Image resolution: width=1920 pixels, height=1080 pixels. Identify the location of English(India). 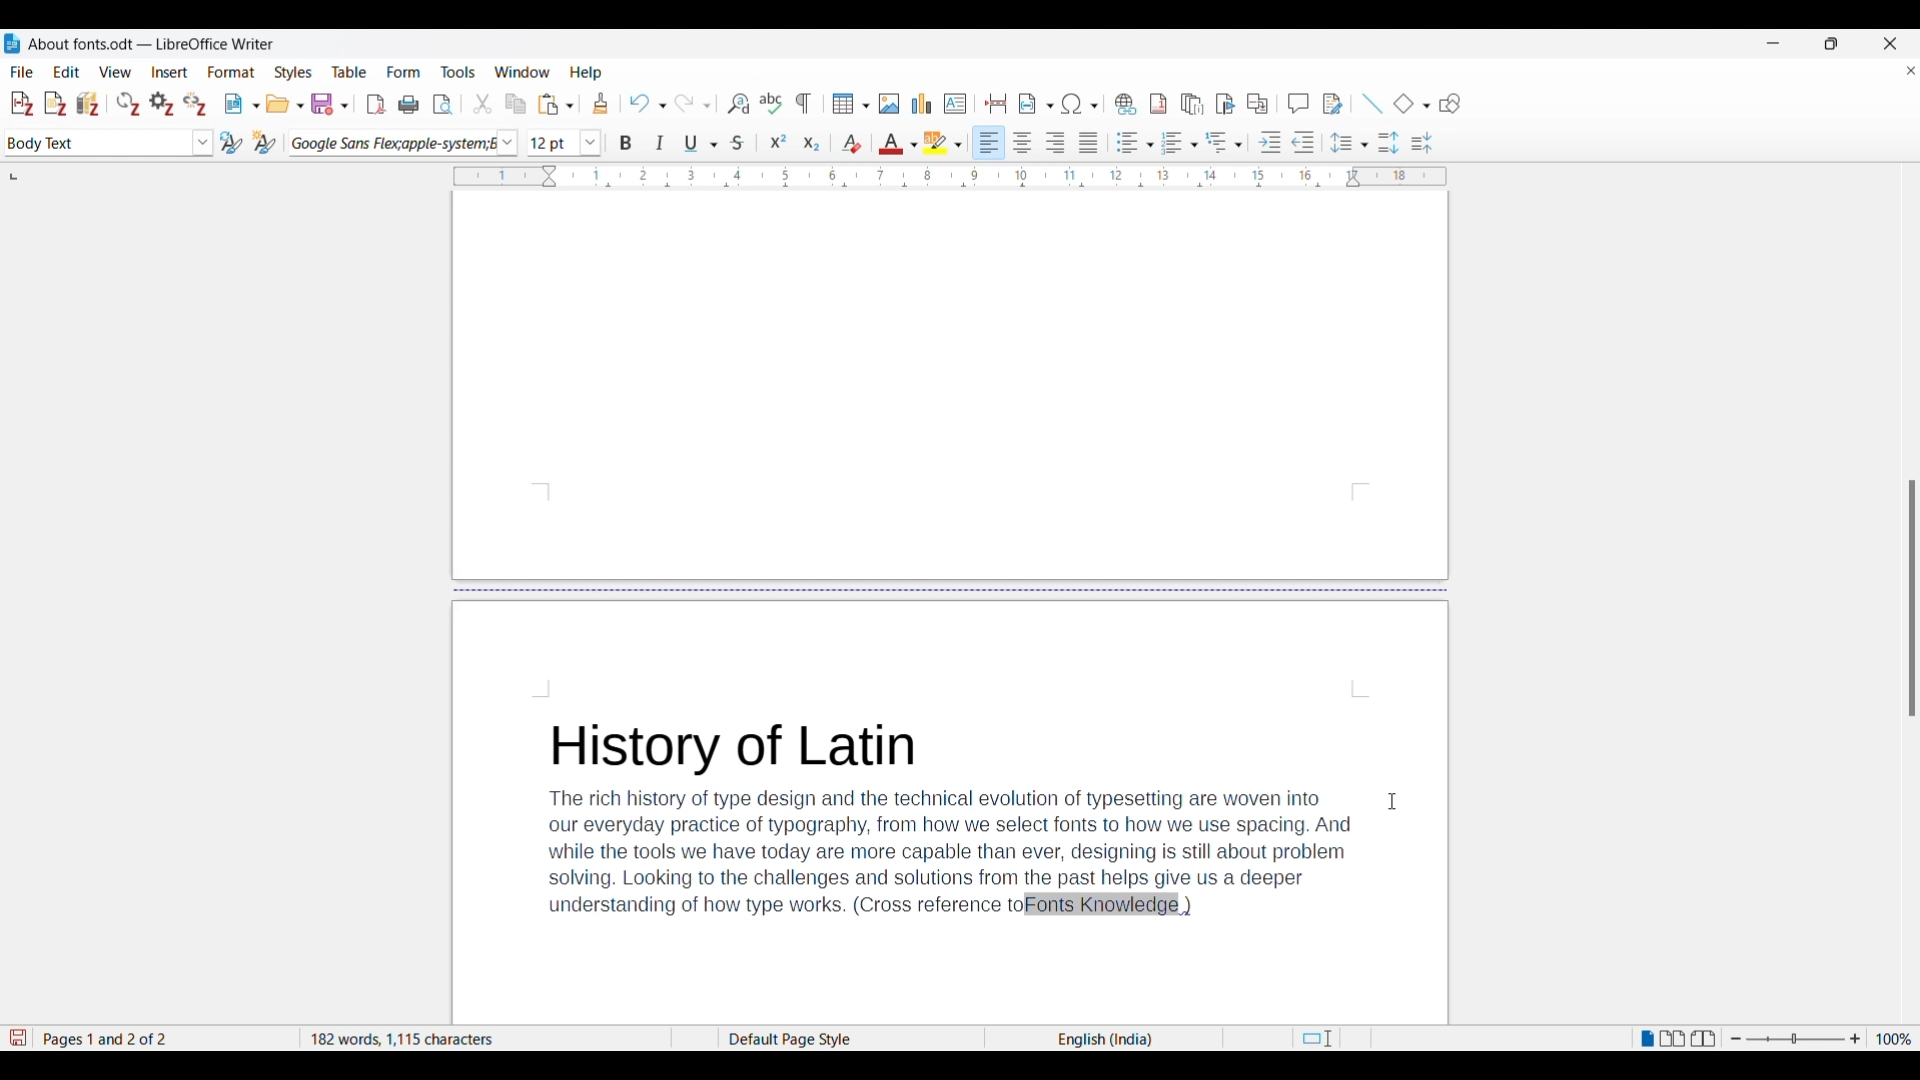
(1088, 1039).